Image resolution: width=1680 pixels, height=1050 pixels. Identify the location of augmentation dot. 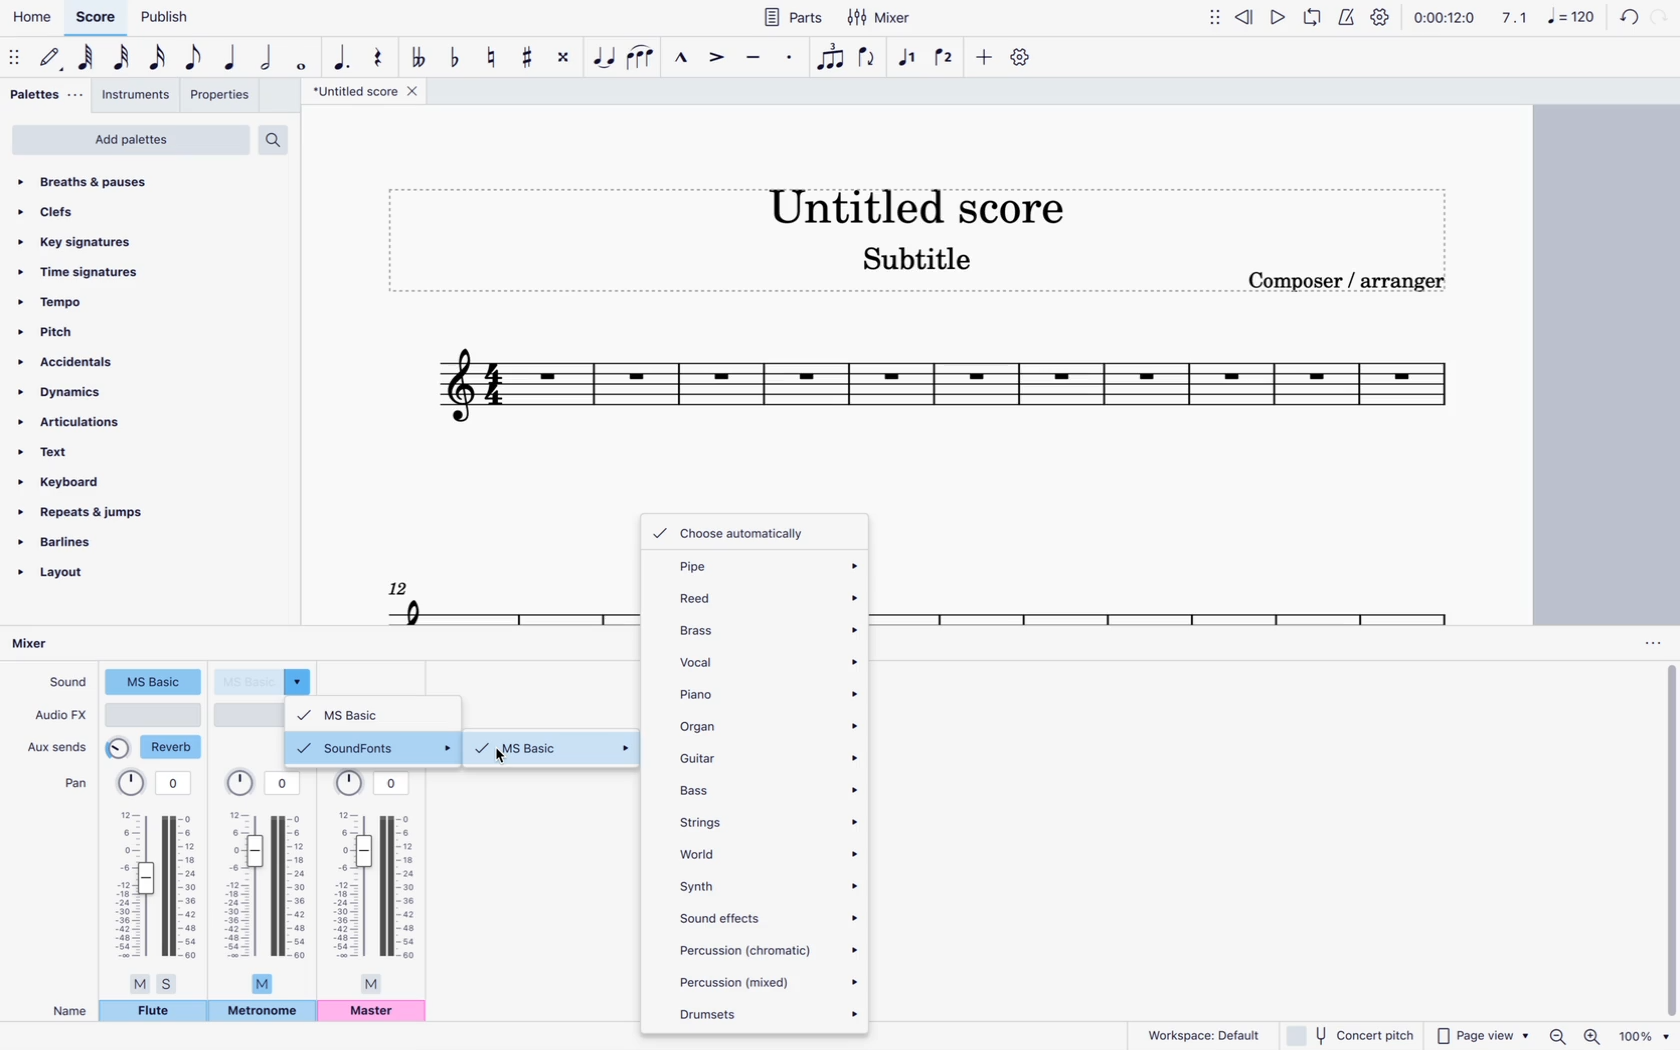
(340, 52).